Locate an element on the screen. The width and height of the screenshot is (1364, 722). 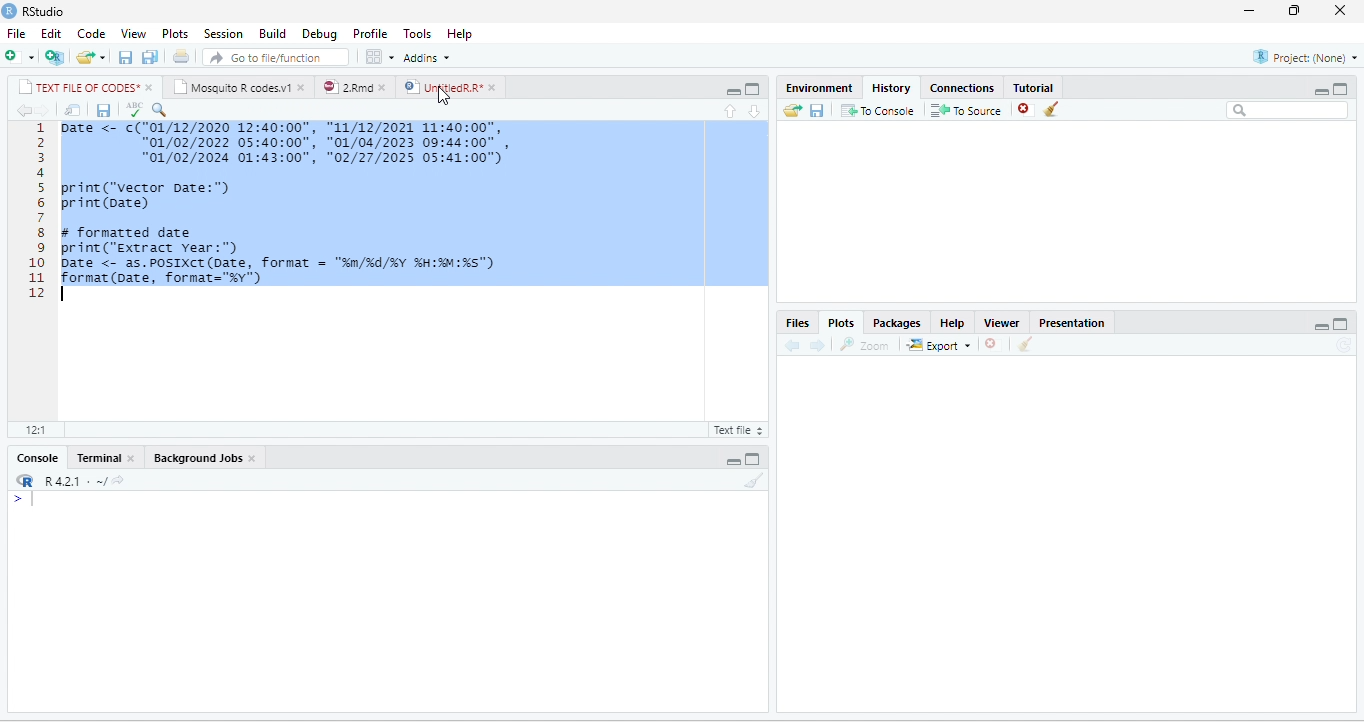
close is located at coordinates (385, 87).